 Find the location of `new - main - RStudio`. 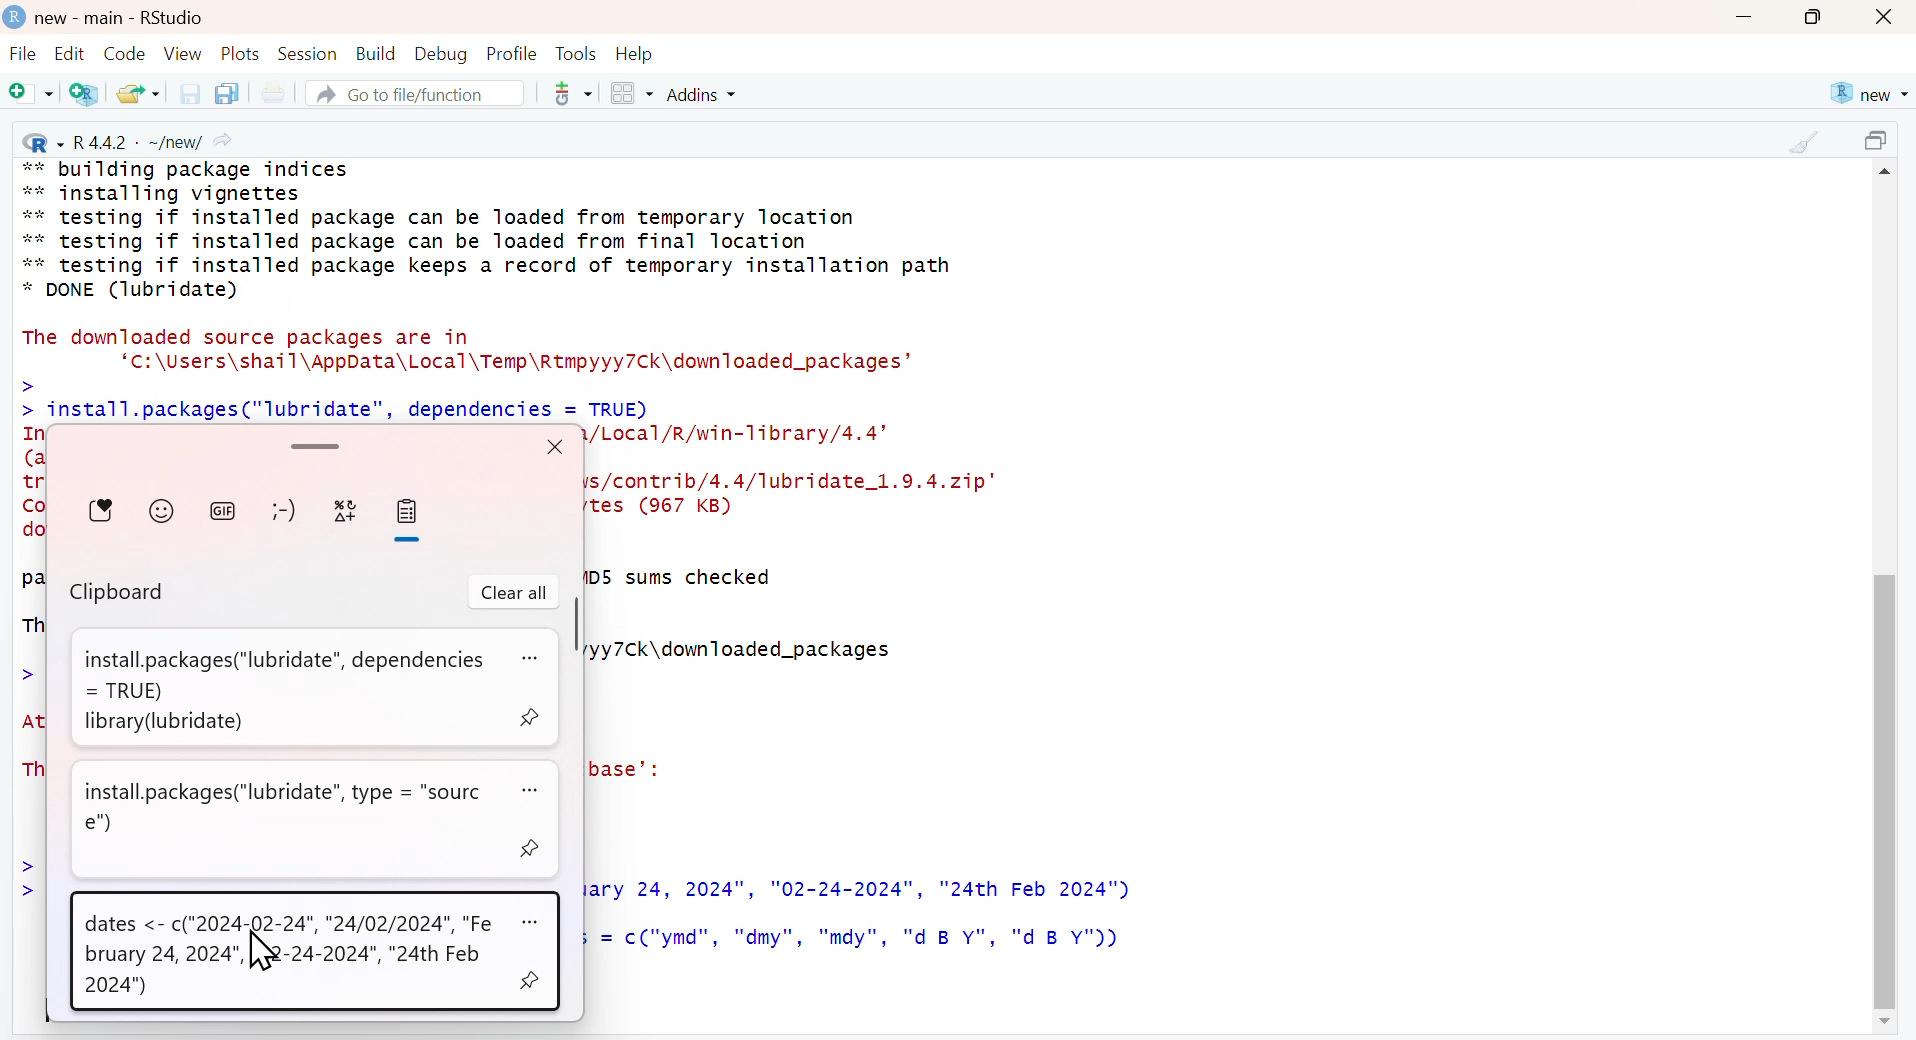

new - main - RStudio is located at coordinates (122, 18).